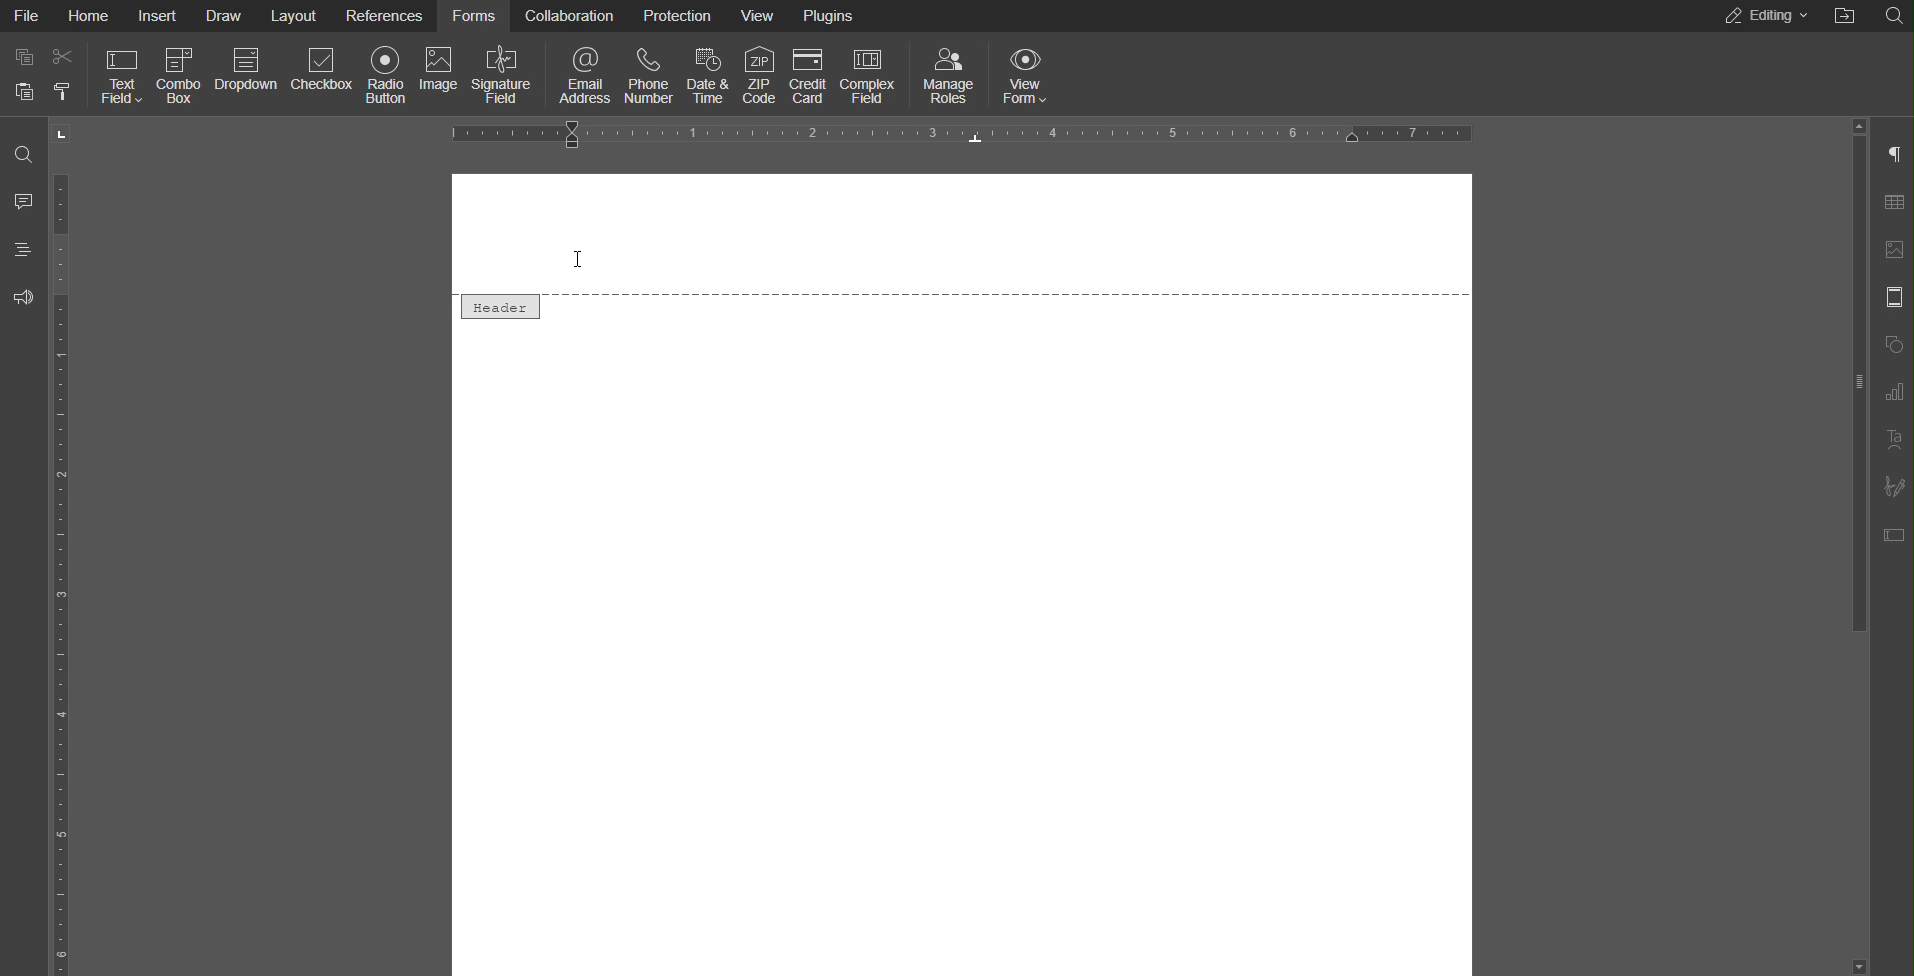 Image resolution: width=1914 pixels, height=976 pixels. I want to click on File , so click(24, 15).